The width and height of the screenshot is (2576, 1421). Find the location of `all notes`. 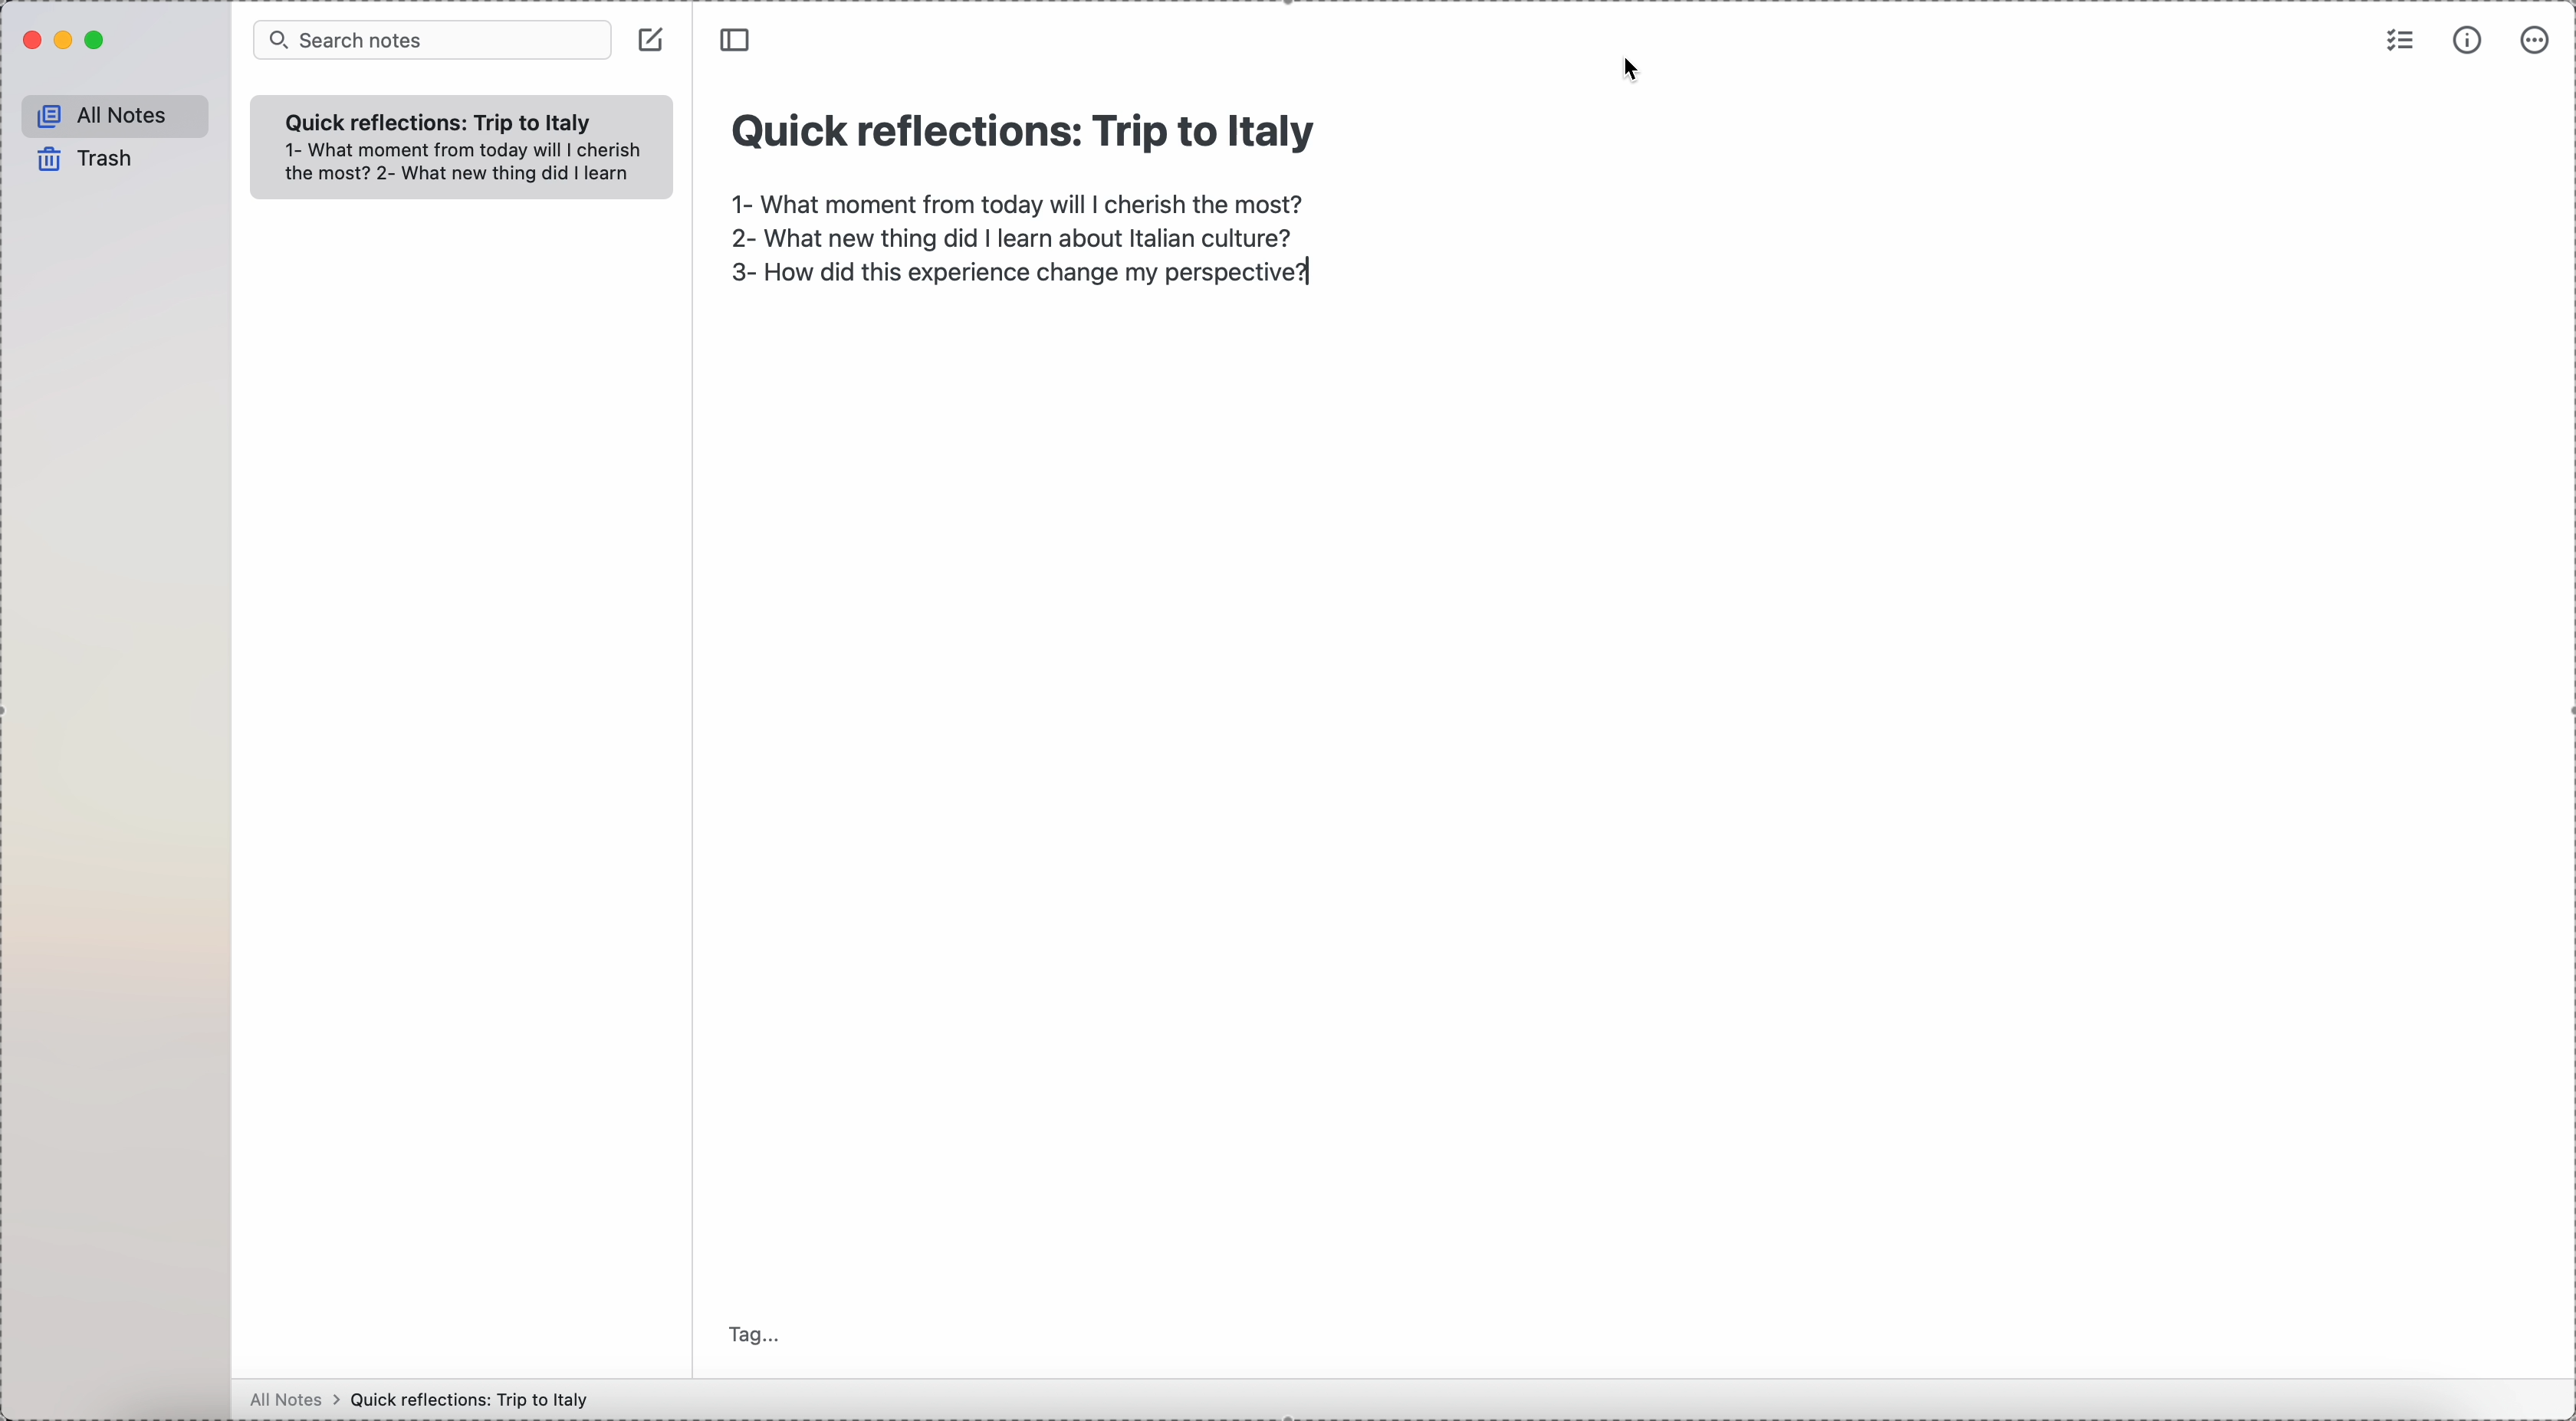

all notes is located at coordinates (108, 113).